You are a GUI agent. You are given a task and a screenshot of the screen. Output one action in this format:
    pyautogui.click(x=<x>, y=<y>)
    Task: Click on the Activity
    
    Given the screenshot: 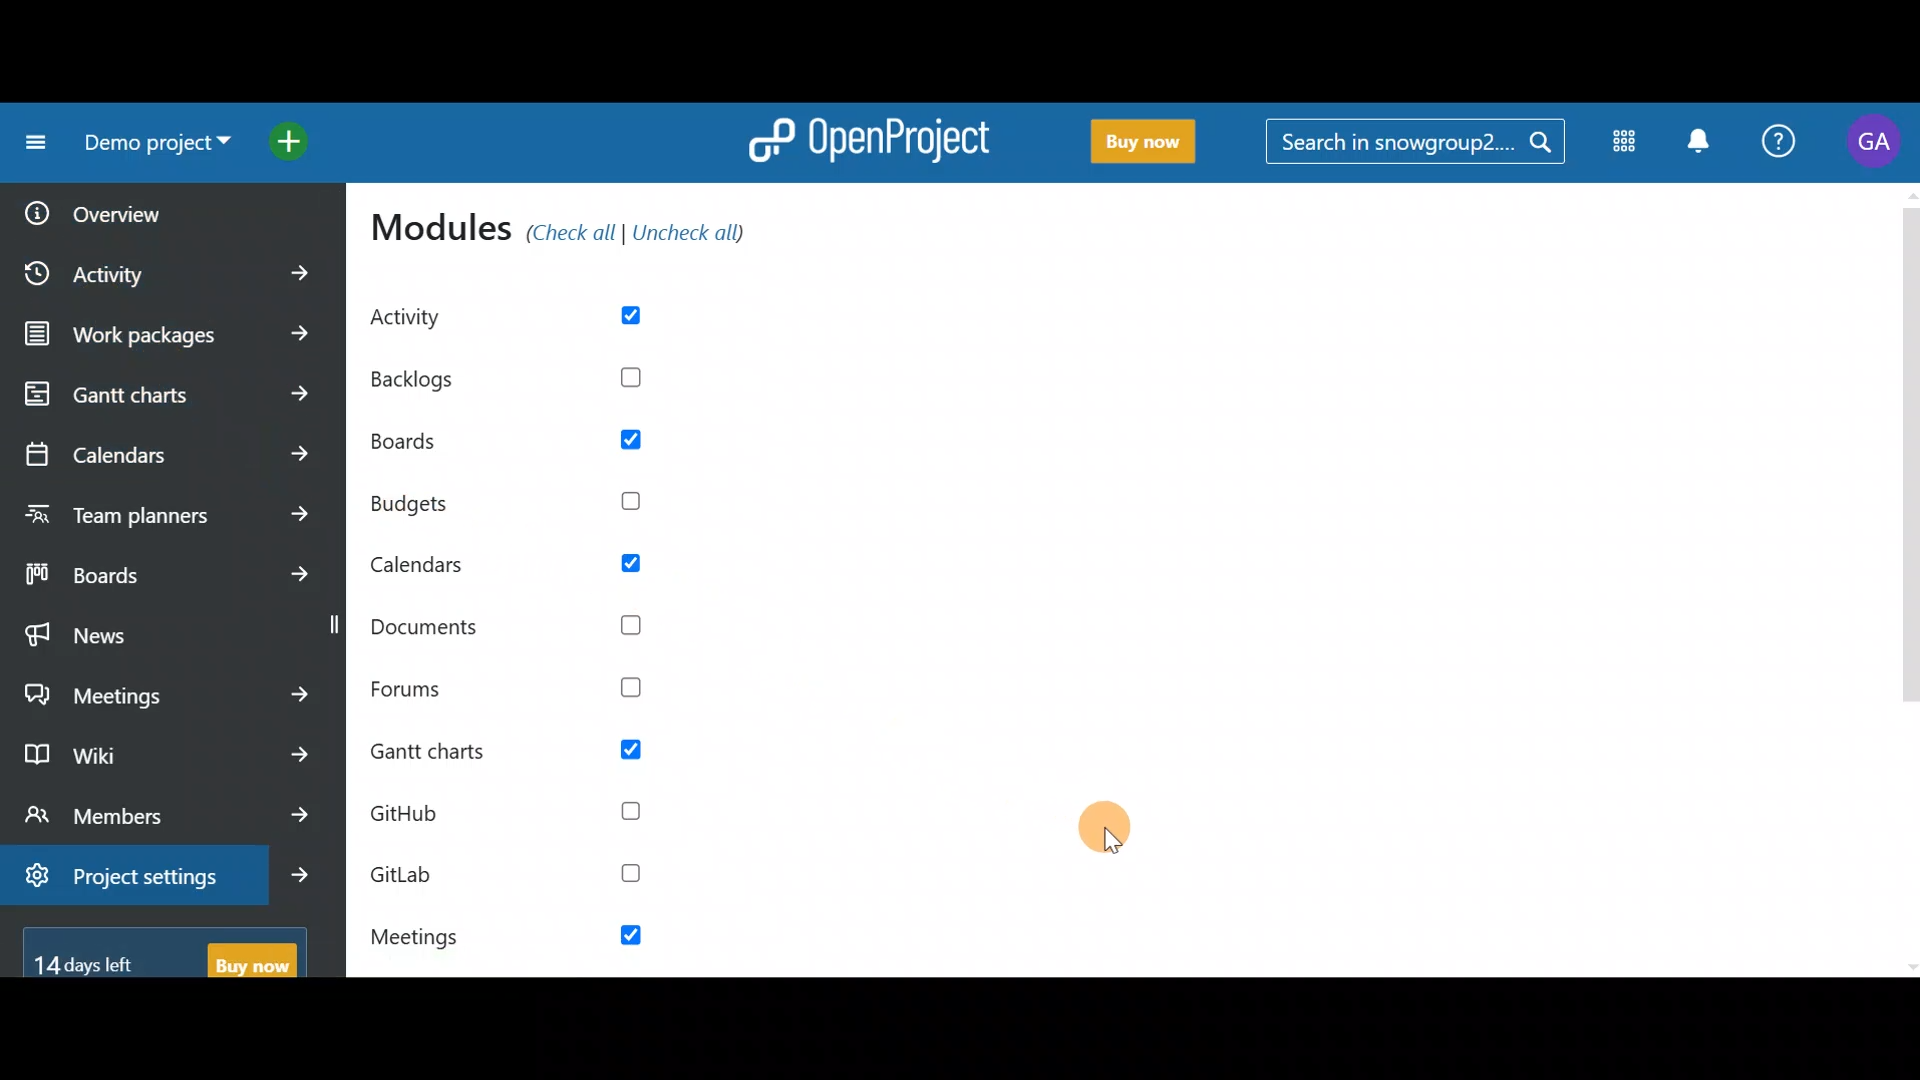 What is the action you would take?
    pyautogui.click(x=170, y=278)
    